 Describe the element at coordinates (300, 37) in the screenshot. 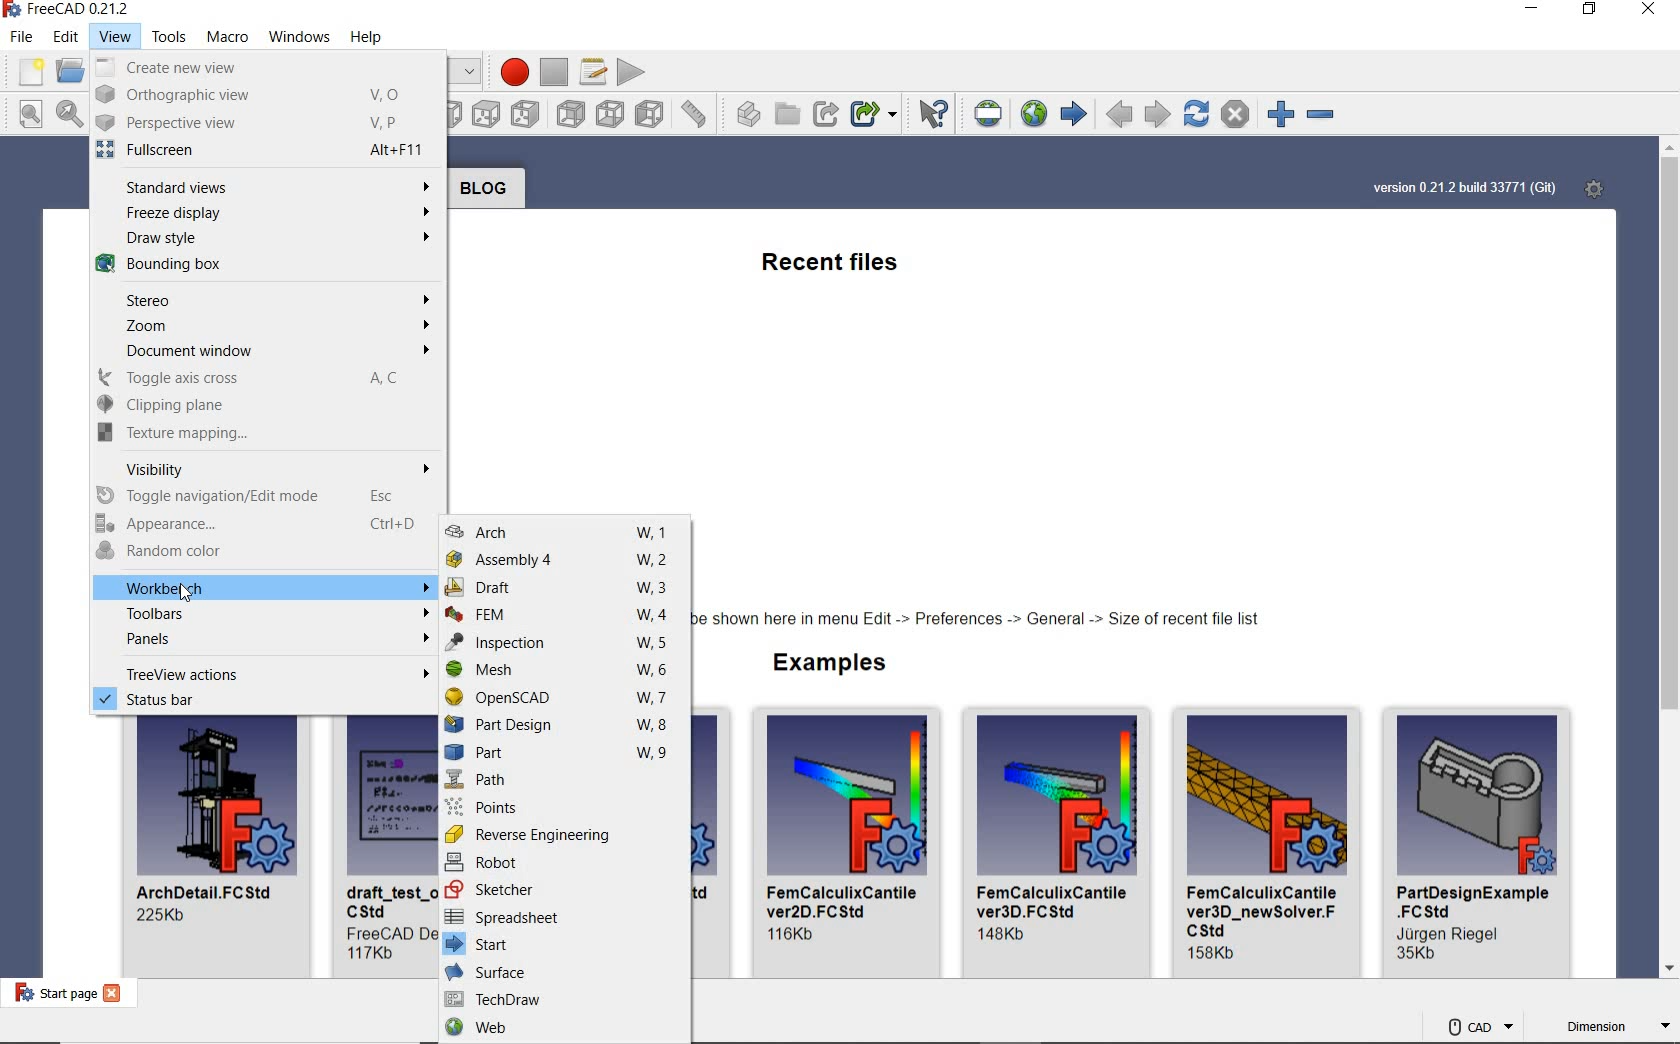

I see `windows` at that location.